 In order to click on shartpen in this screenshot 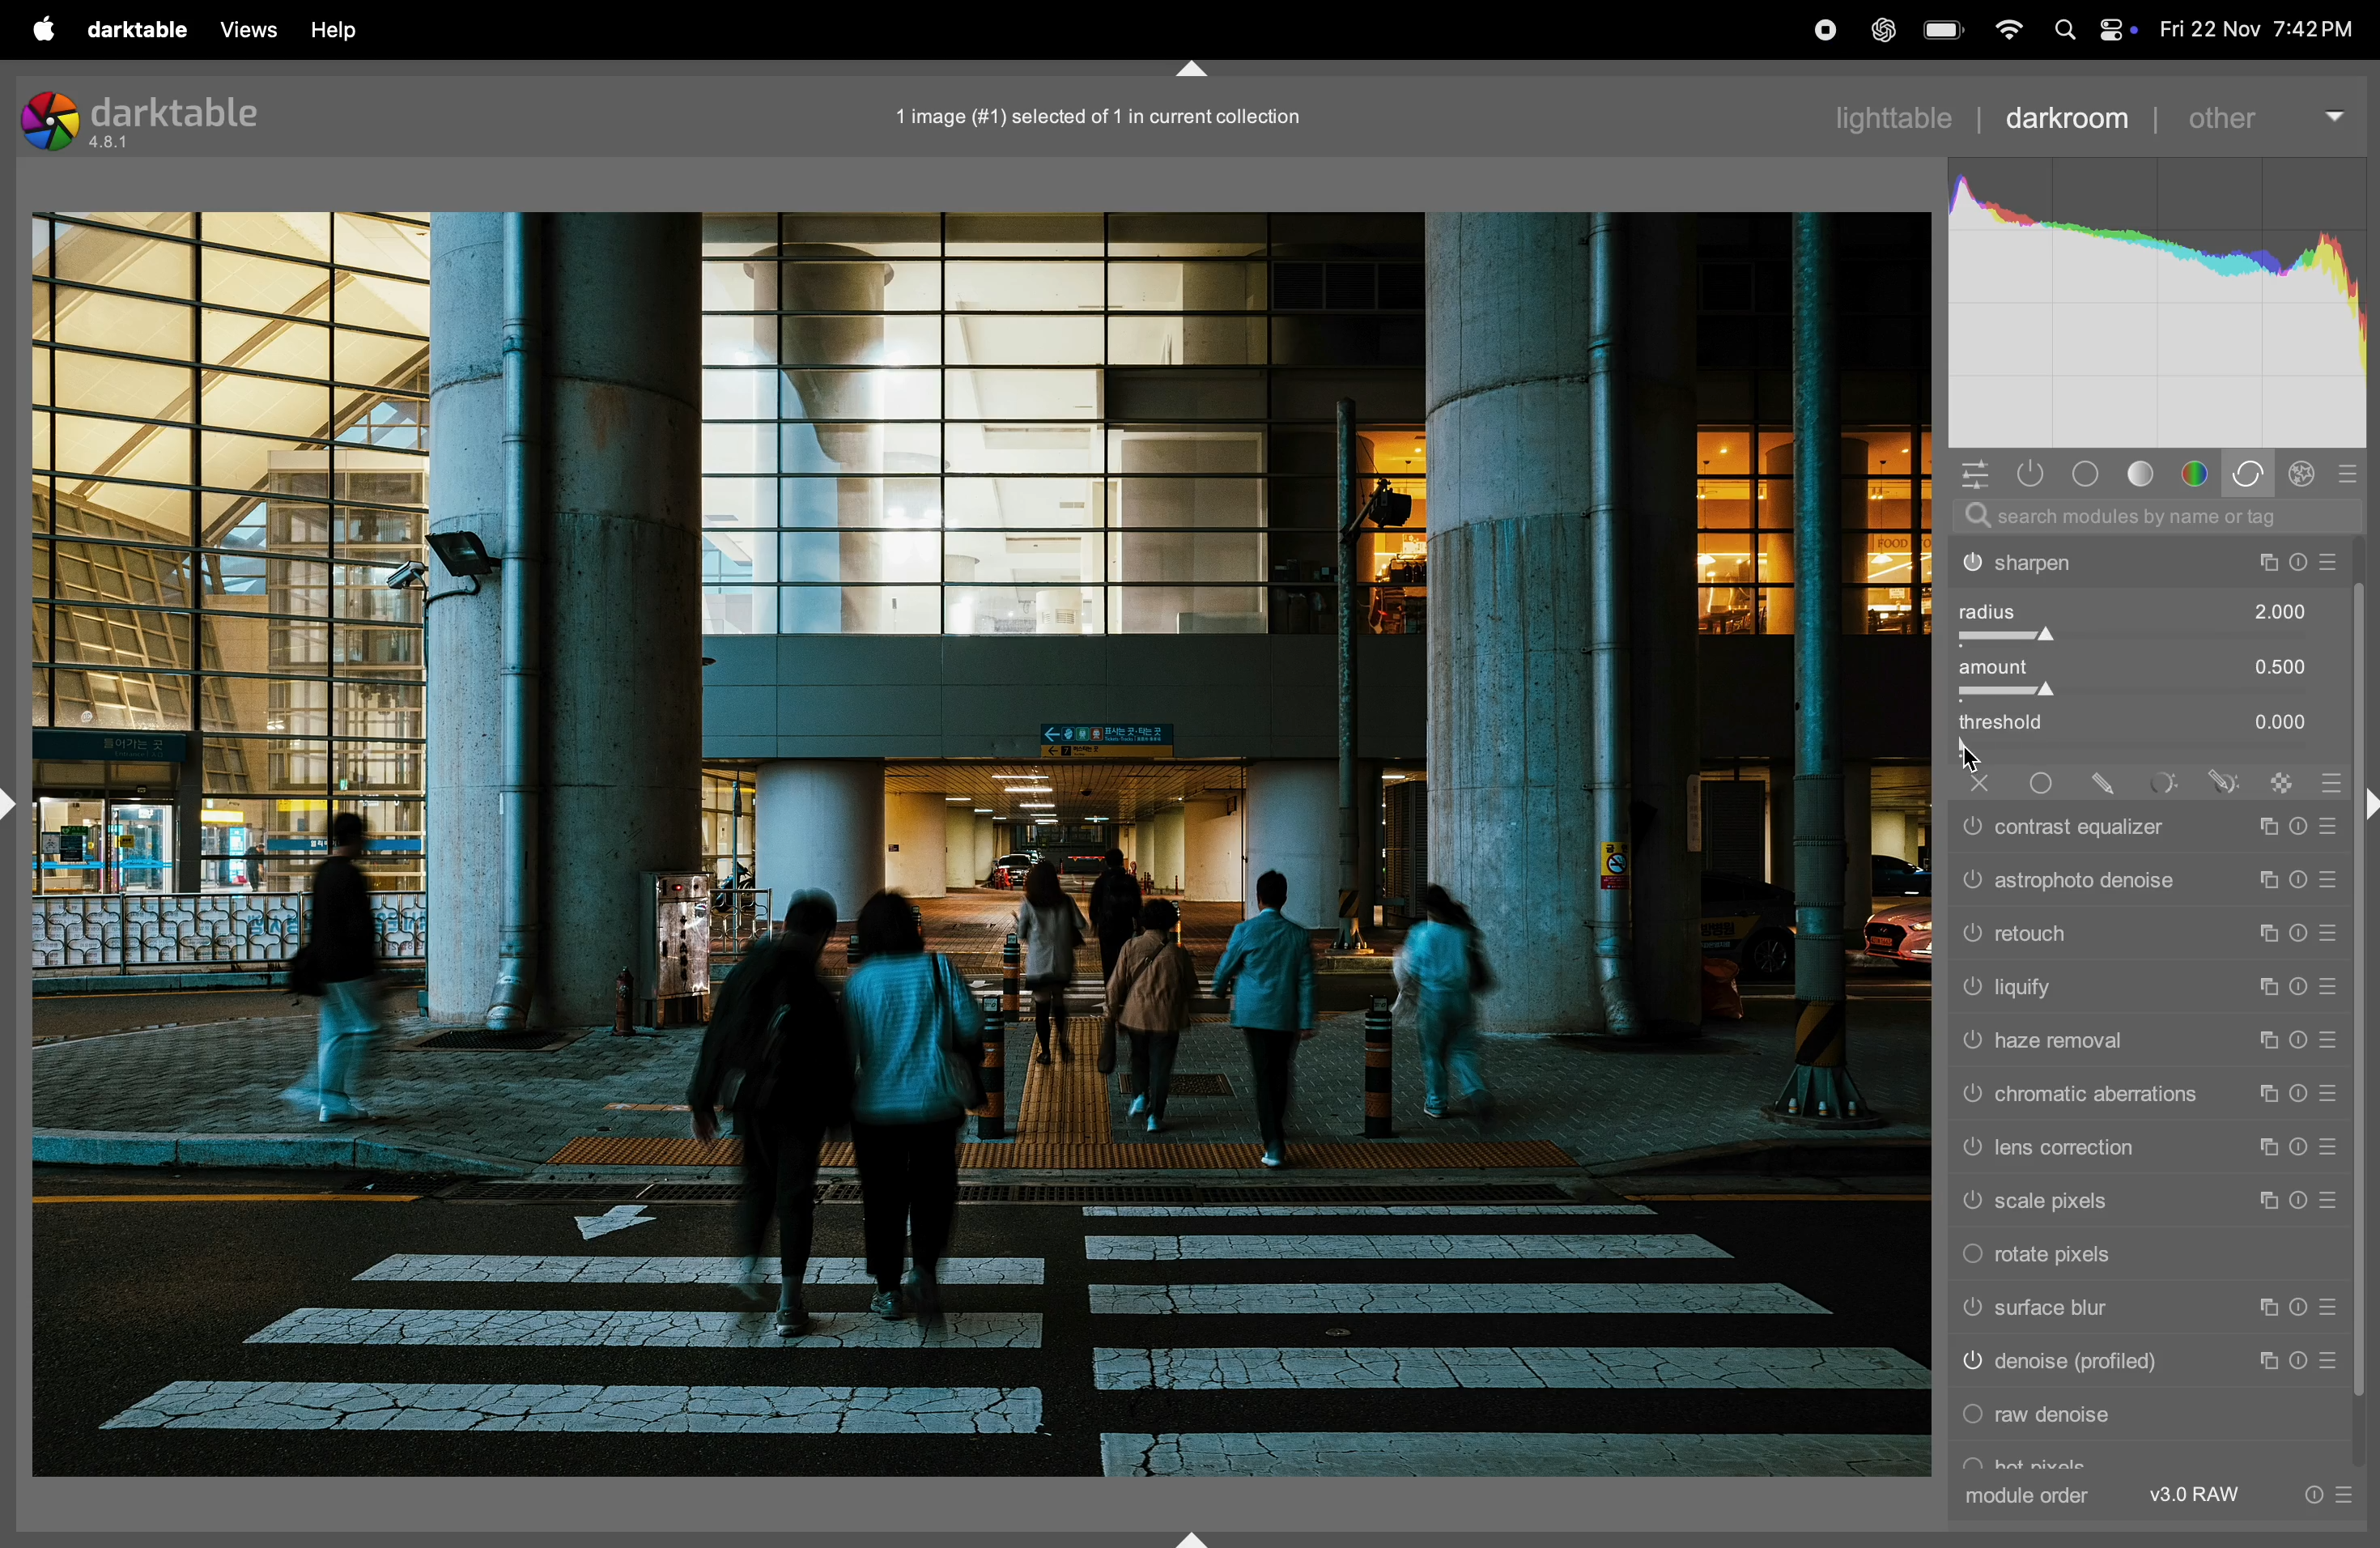, I will do `click(2150, 564)`.